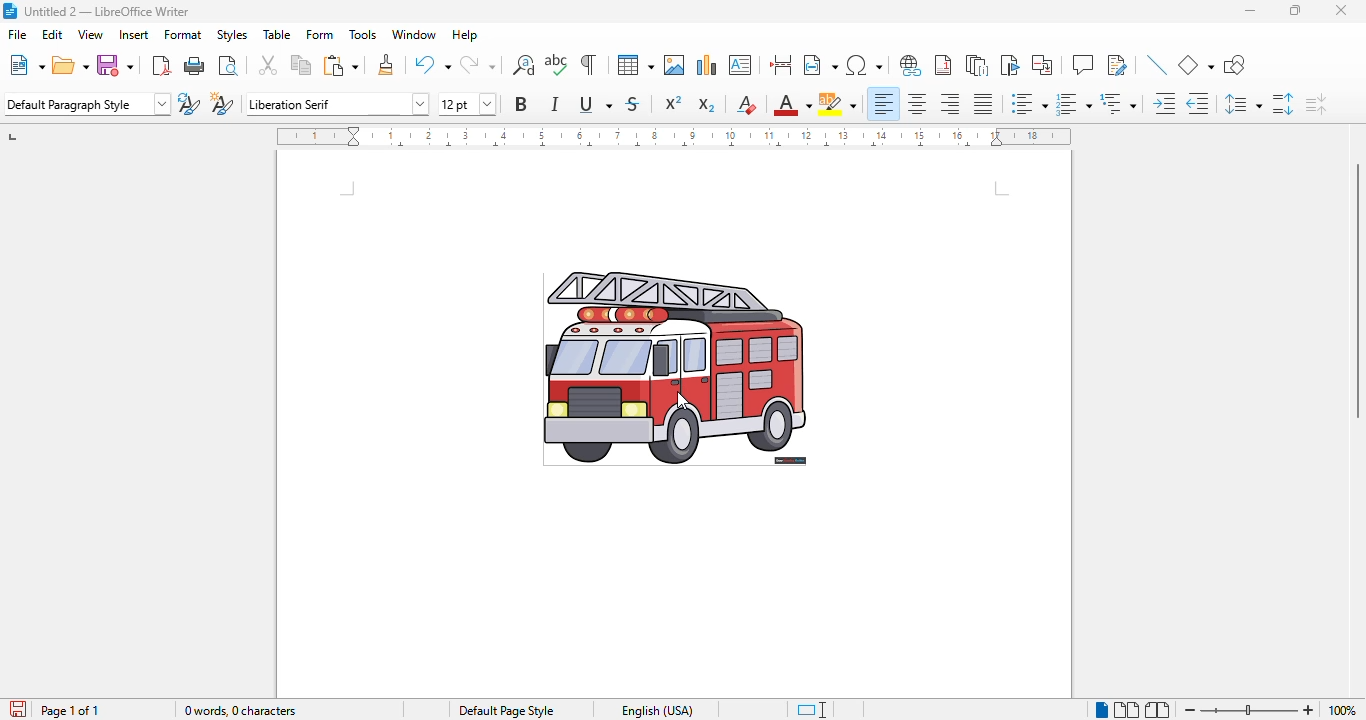 The image size is (1366, 720). Describe the element at coordinates (1316, 104) in the screenshot. I see `decrease paragraph spacing` at that location.